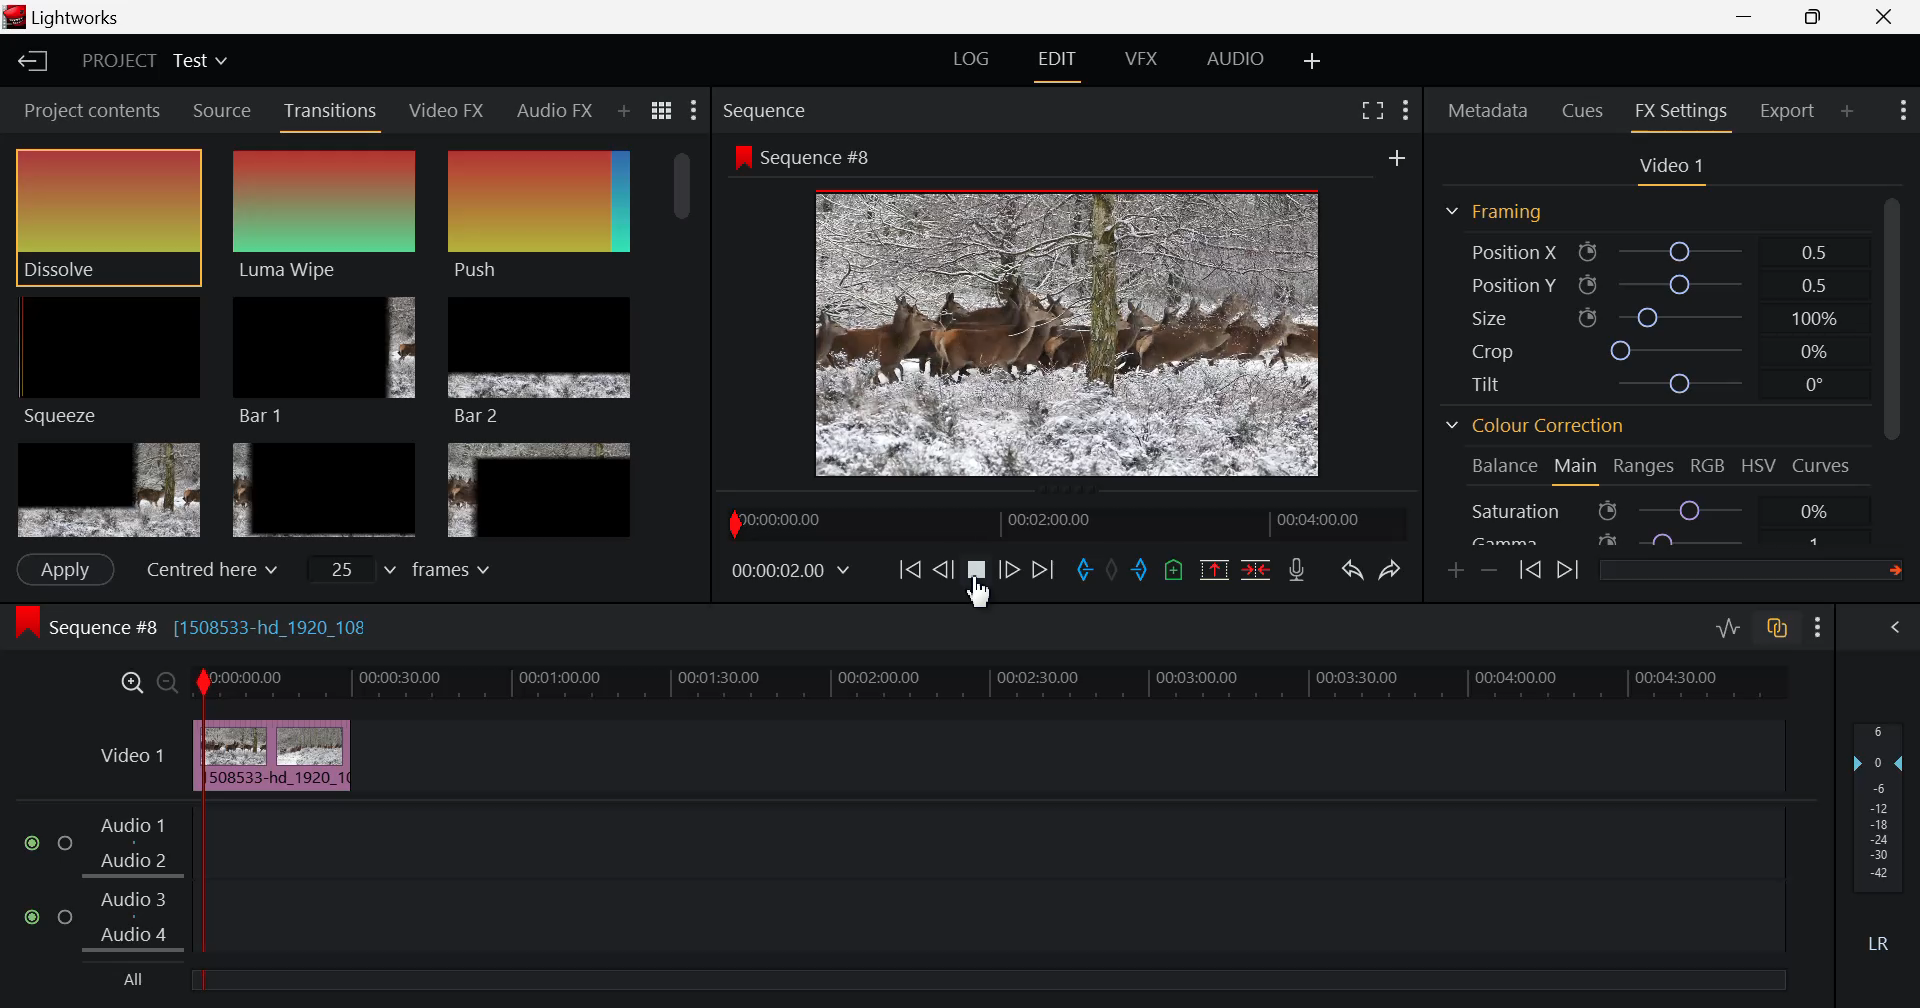  What do you see at coordinates (324, 362) in the screenshot?
I see `Bar 1` at bounding box center [324, 362].